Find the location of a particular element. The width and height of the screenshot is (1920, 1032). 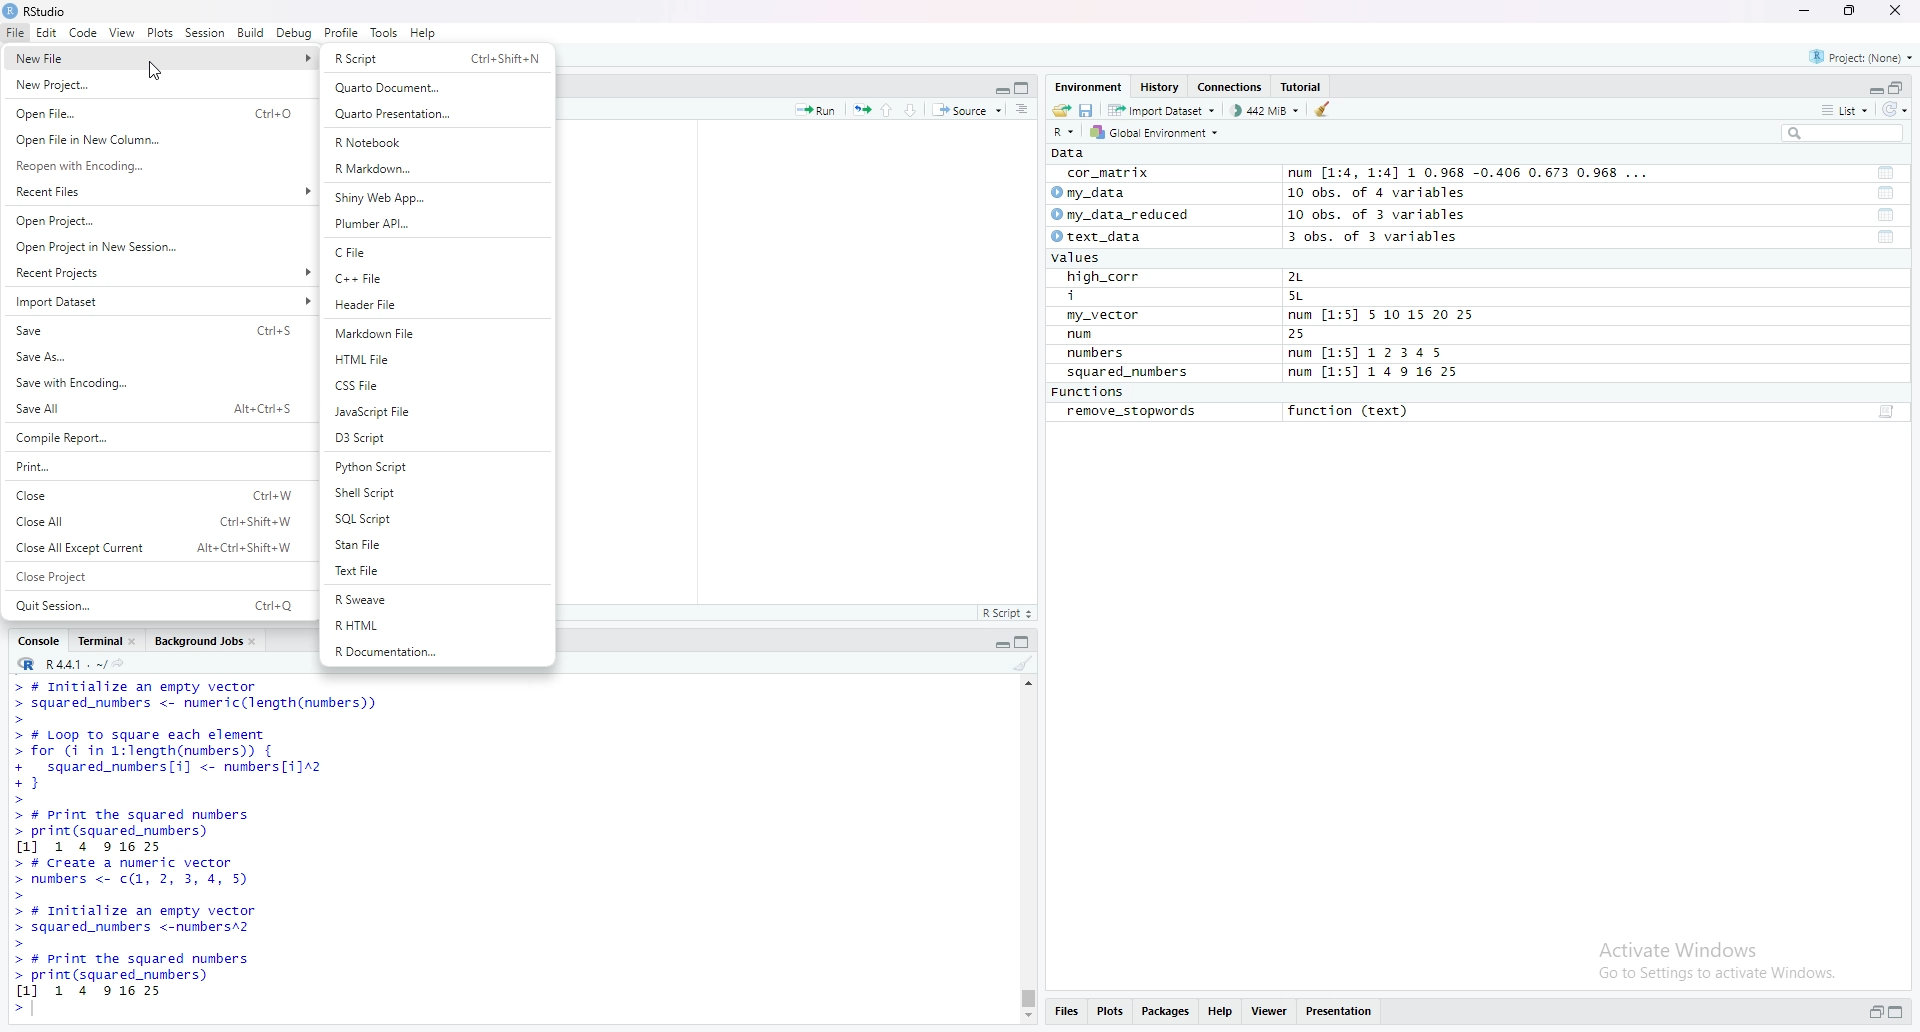

high_corr is located at coordinates (1101, 276).